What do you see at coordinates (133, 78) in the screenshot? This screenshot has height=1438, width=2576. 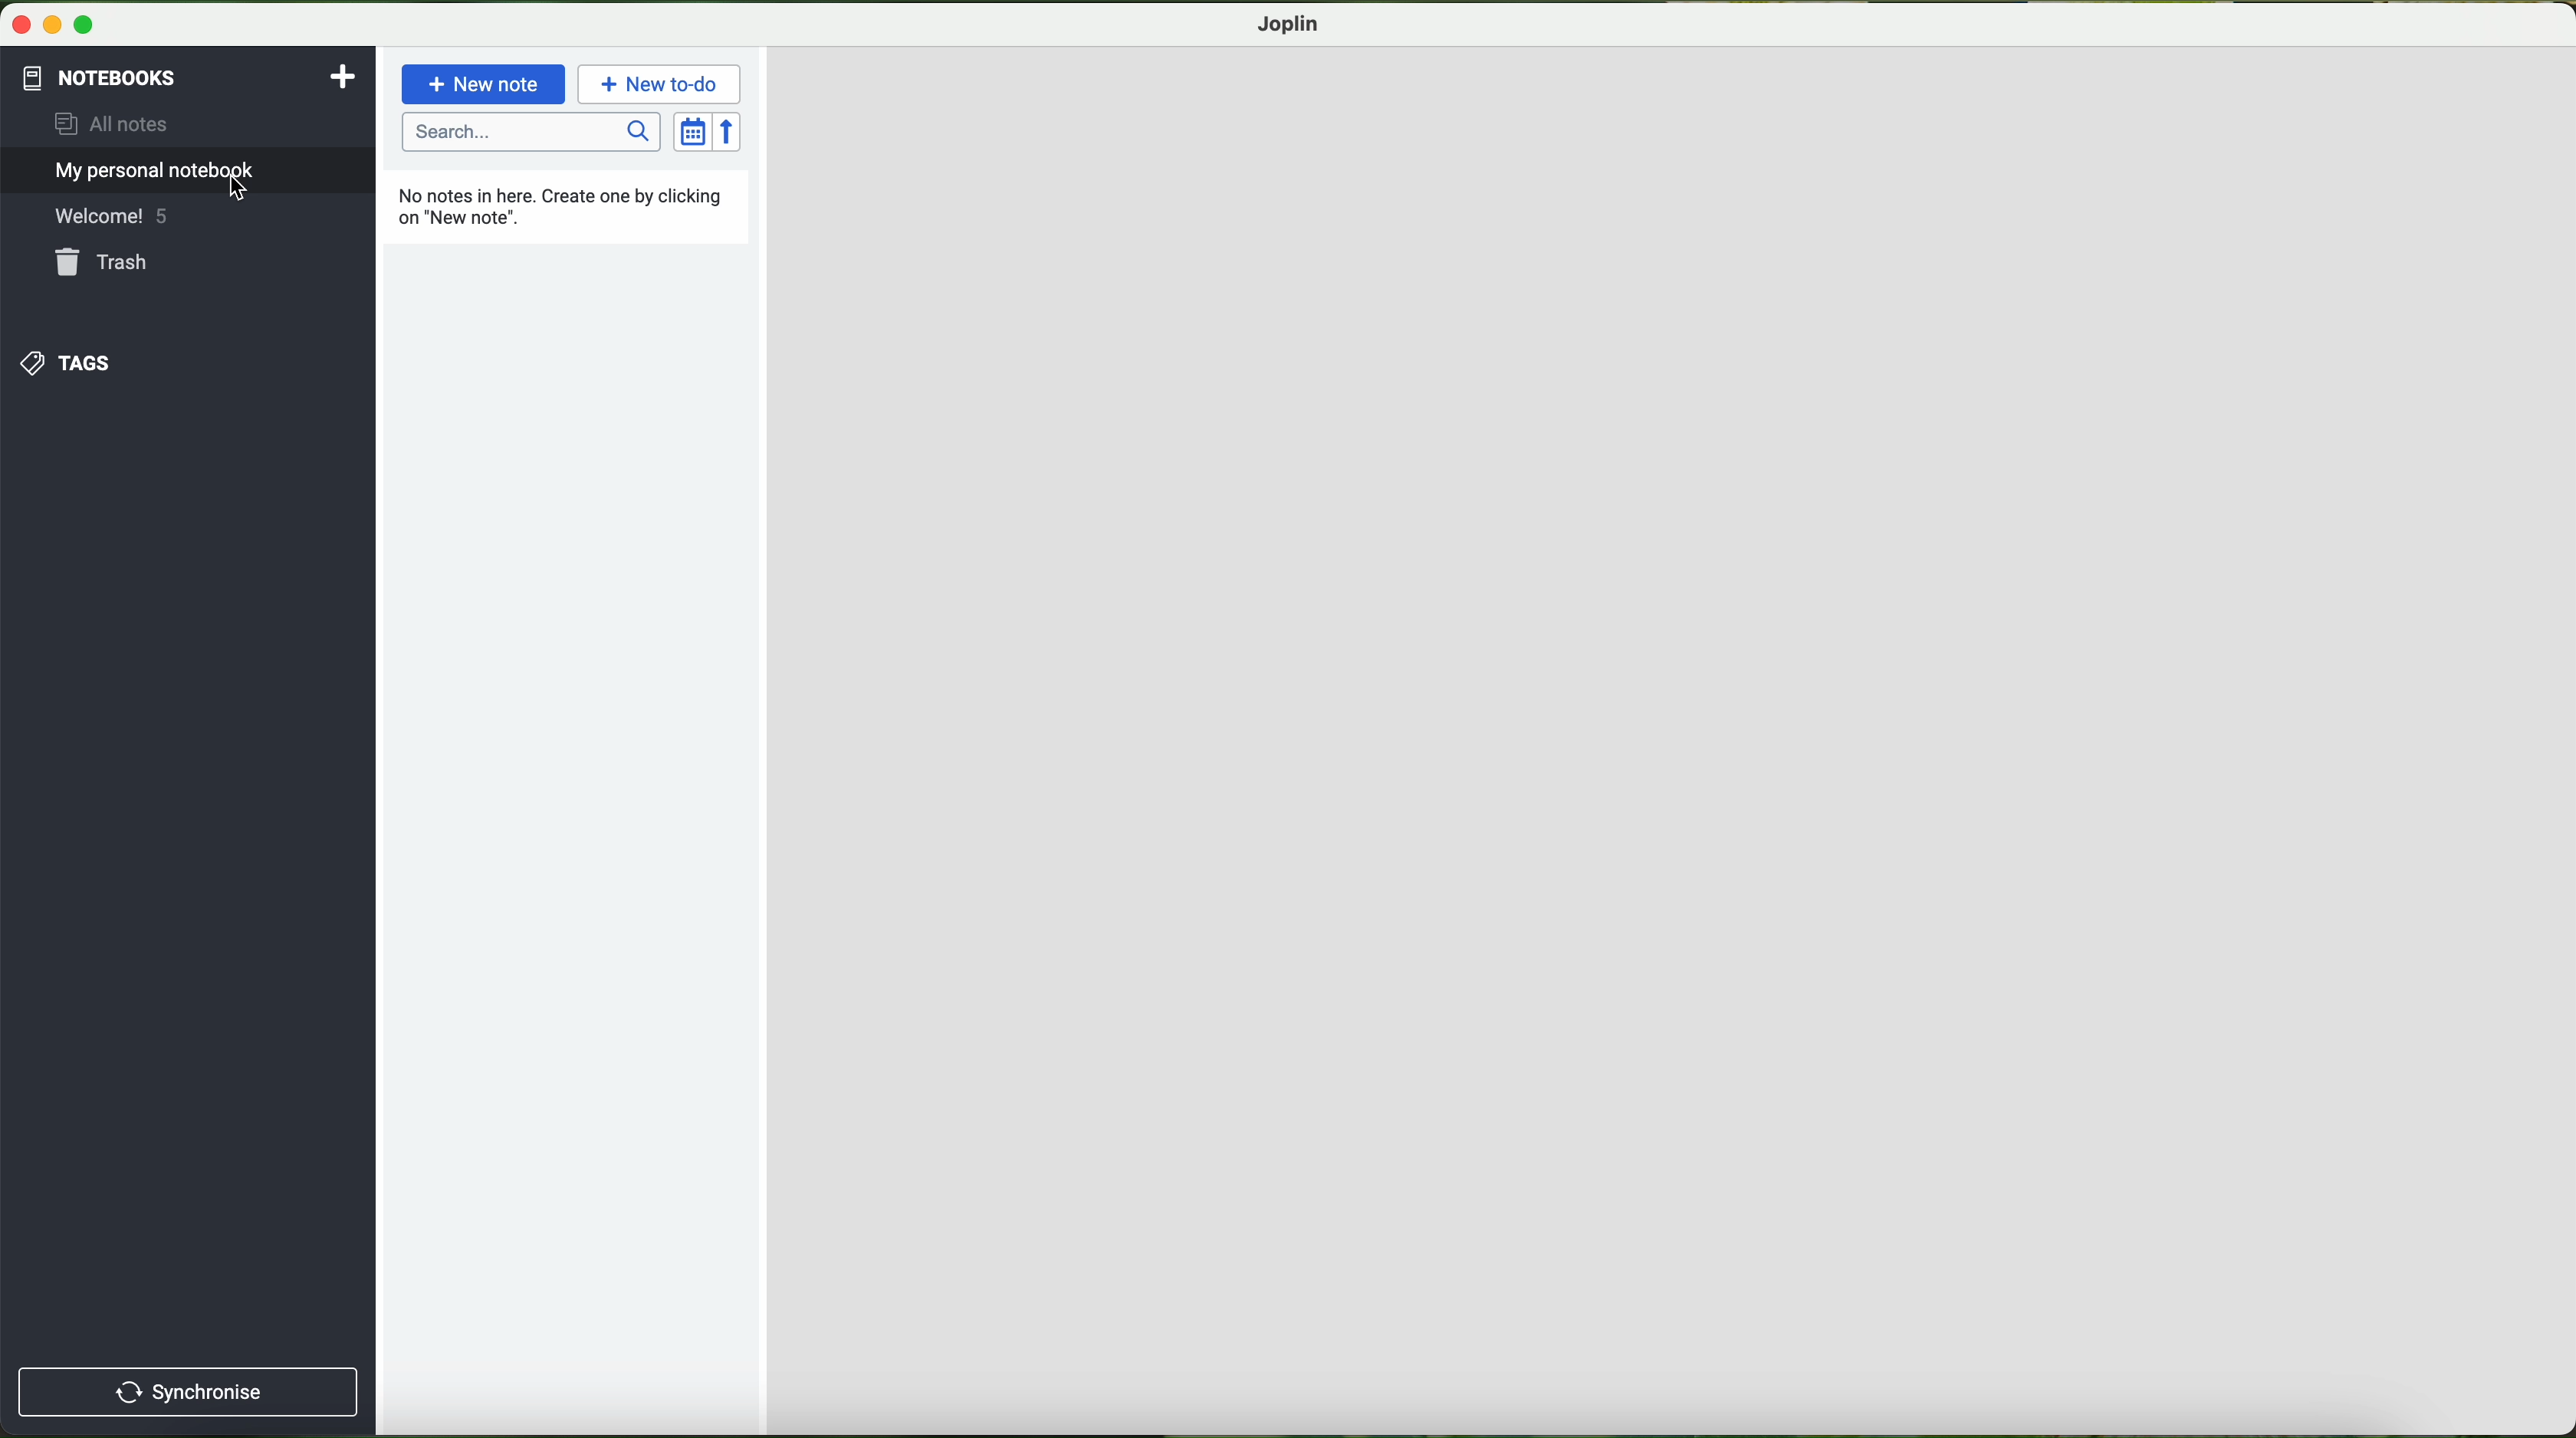 I see `pointer on the notebooks button` at bounding box center [133, 78].